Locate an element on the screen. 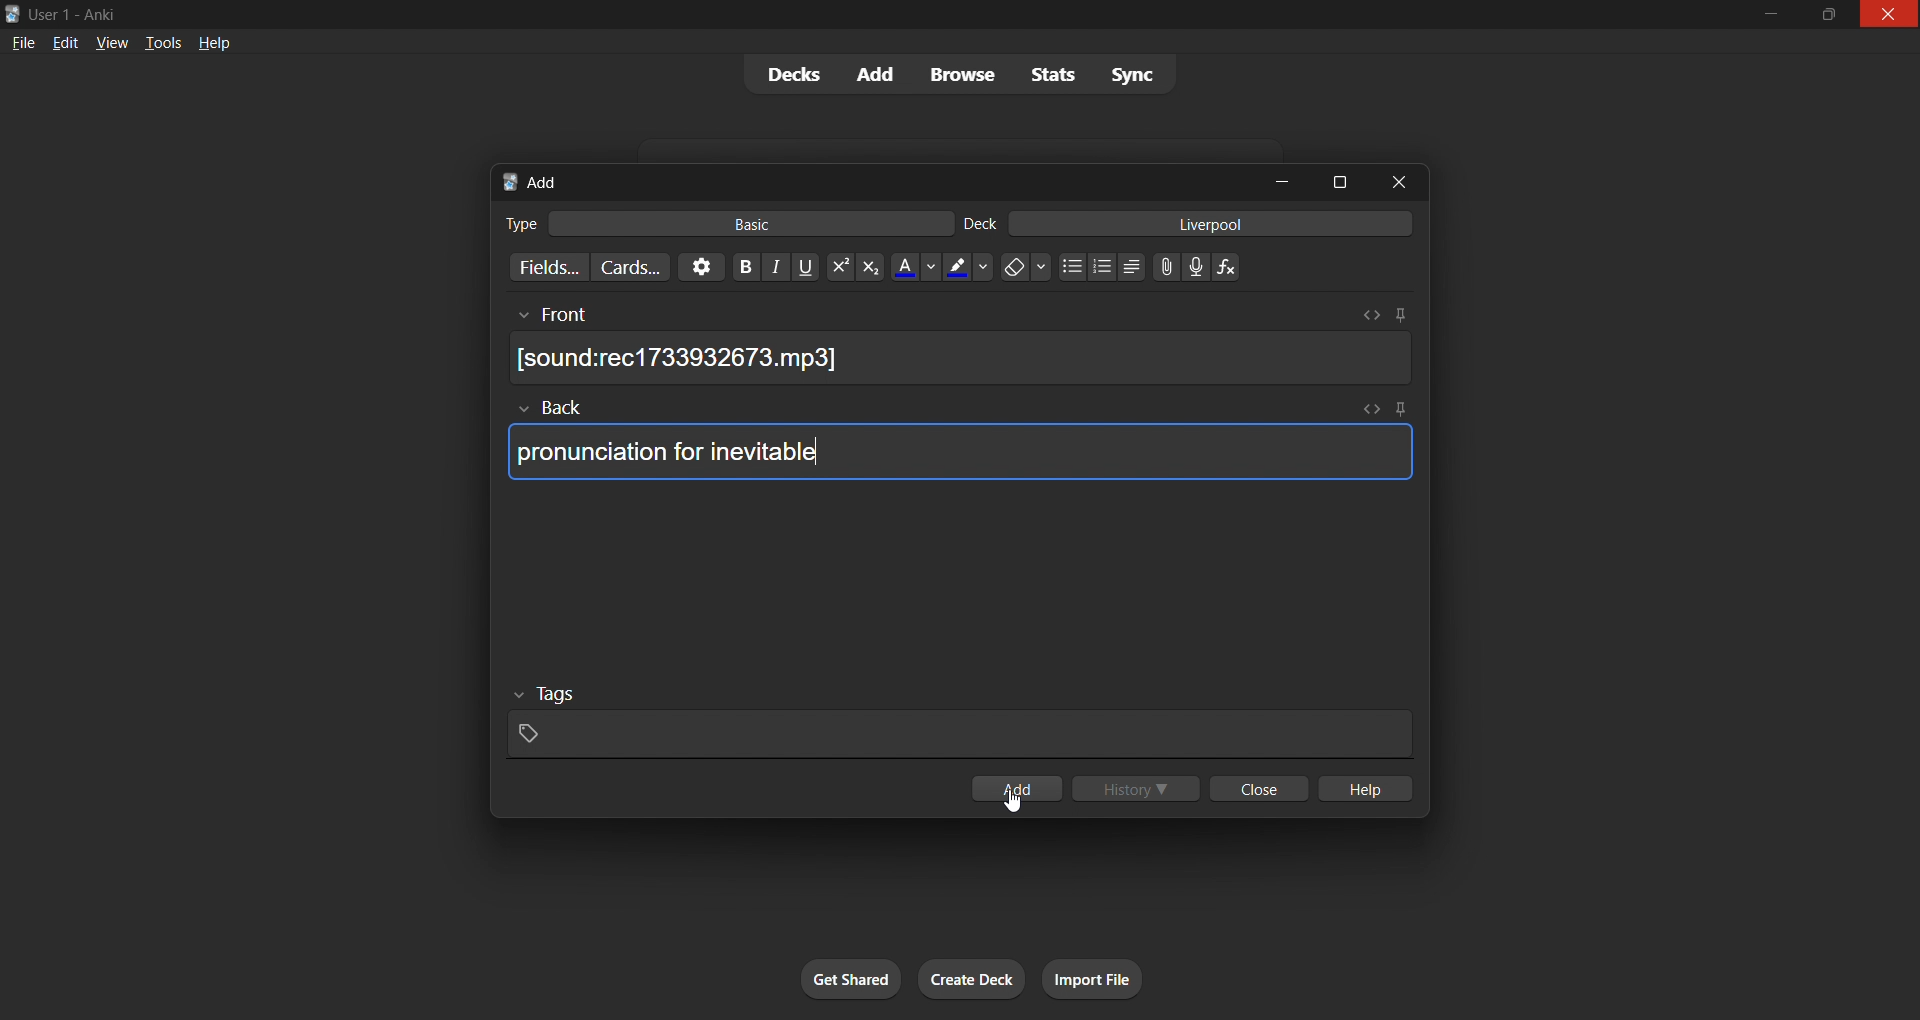 The image size is (1920, 1020). insert file is located at coordinates (1160, 264).